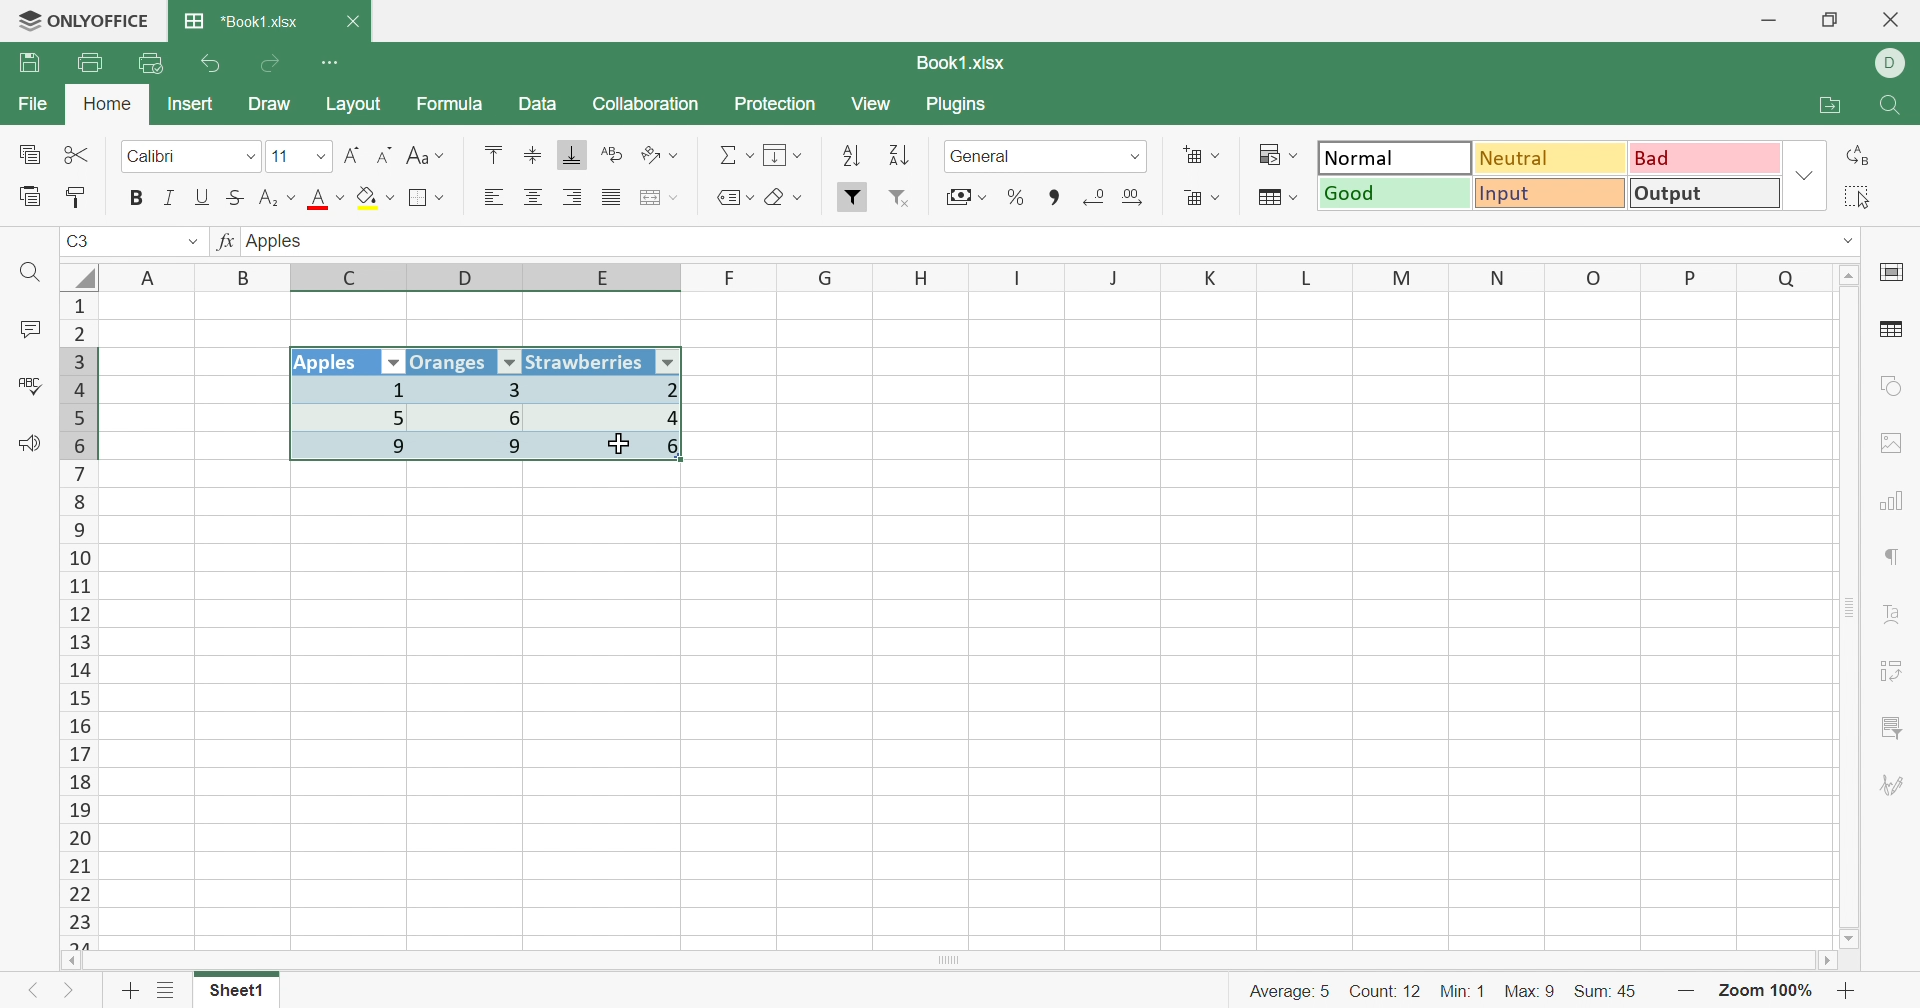 The height and width of the screenshot is (1008, 1920). Describe the element at coordinates (1692, 276) in the screenshot. I see `P` at that location.